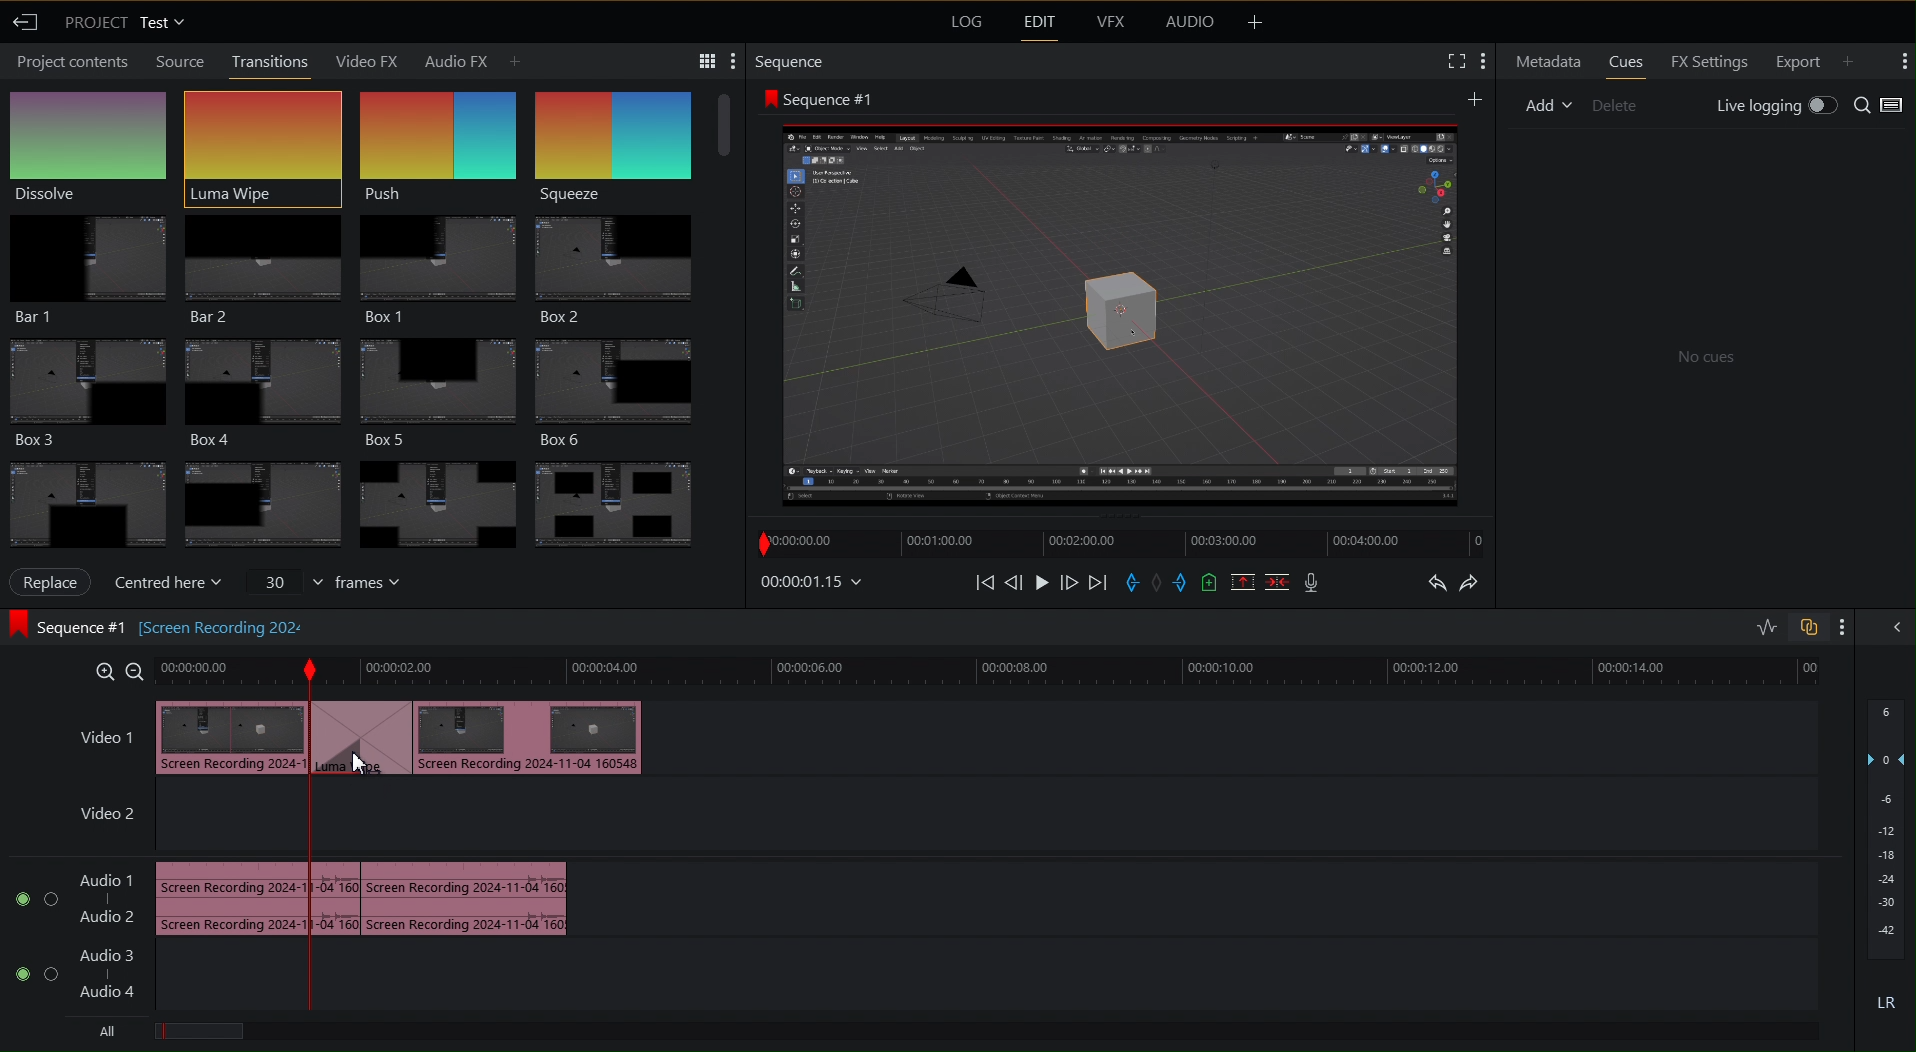 The image size is (1916, 1052). What do you see at coordinates (168, 582) in the screenshot?
I see `Centered here` at bounding box center [168, 582].